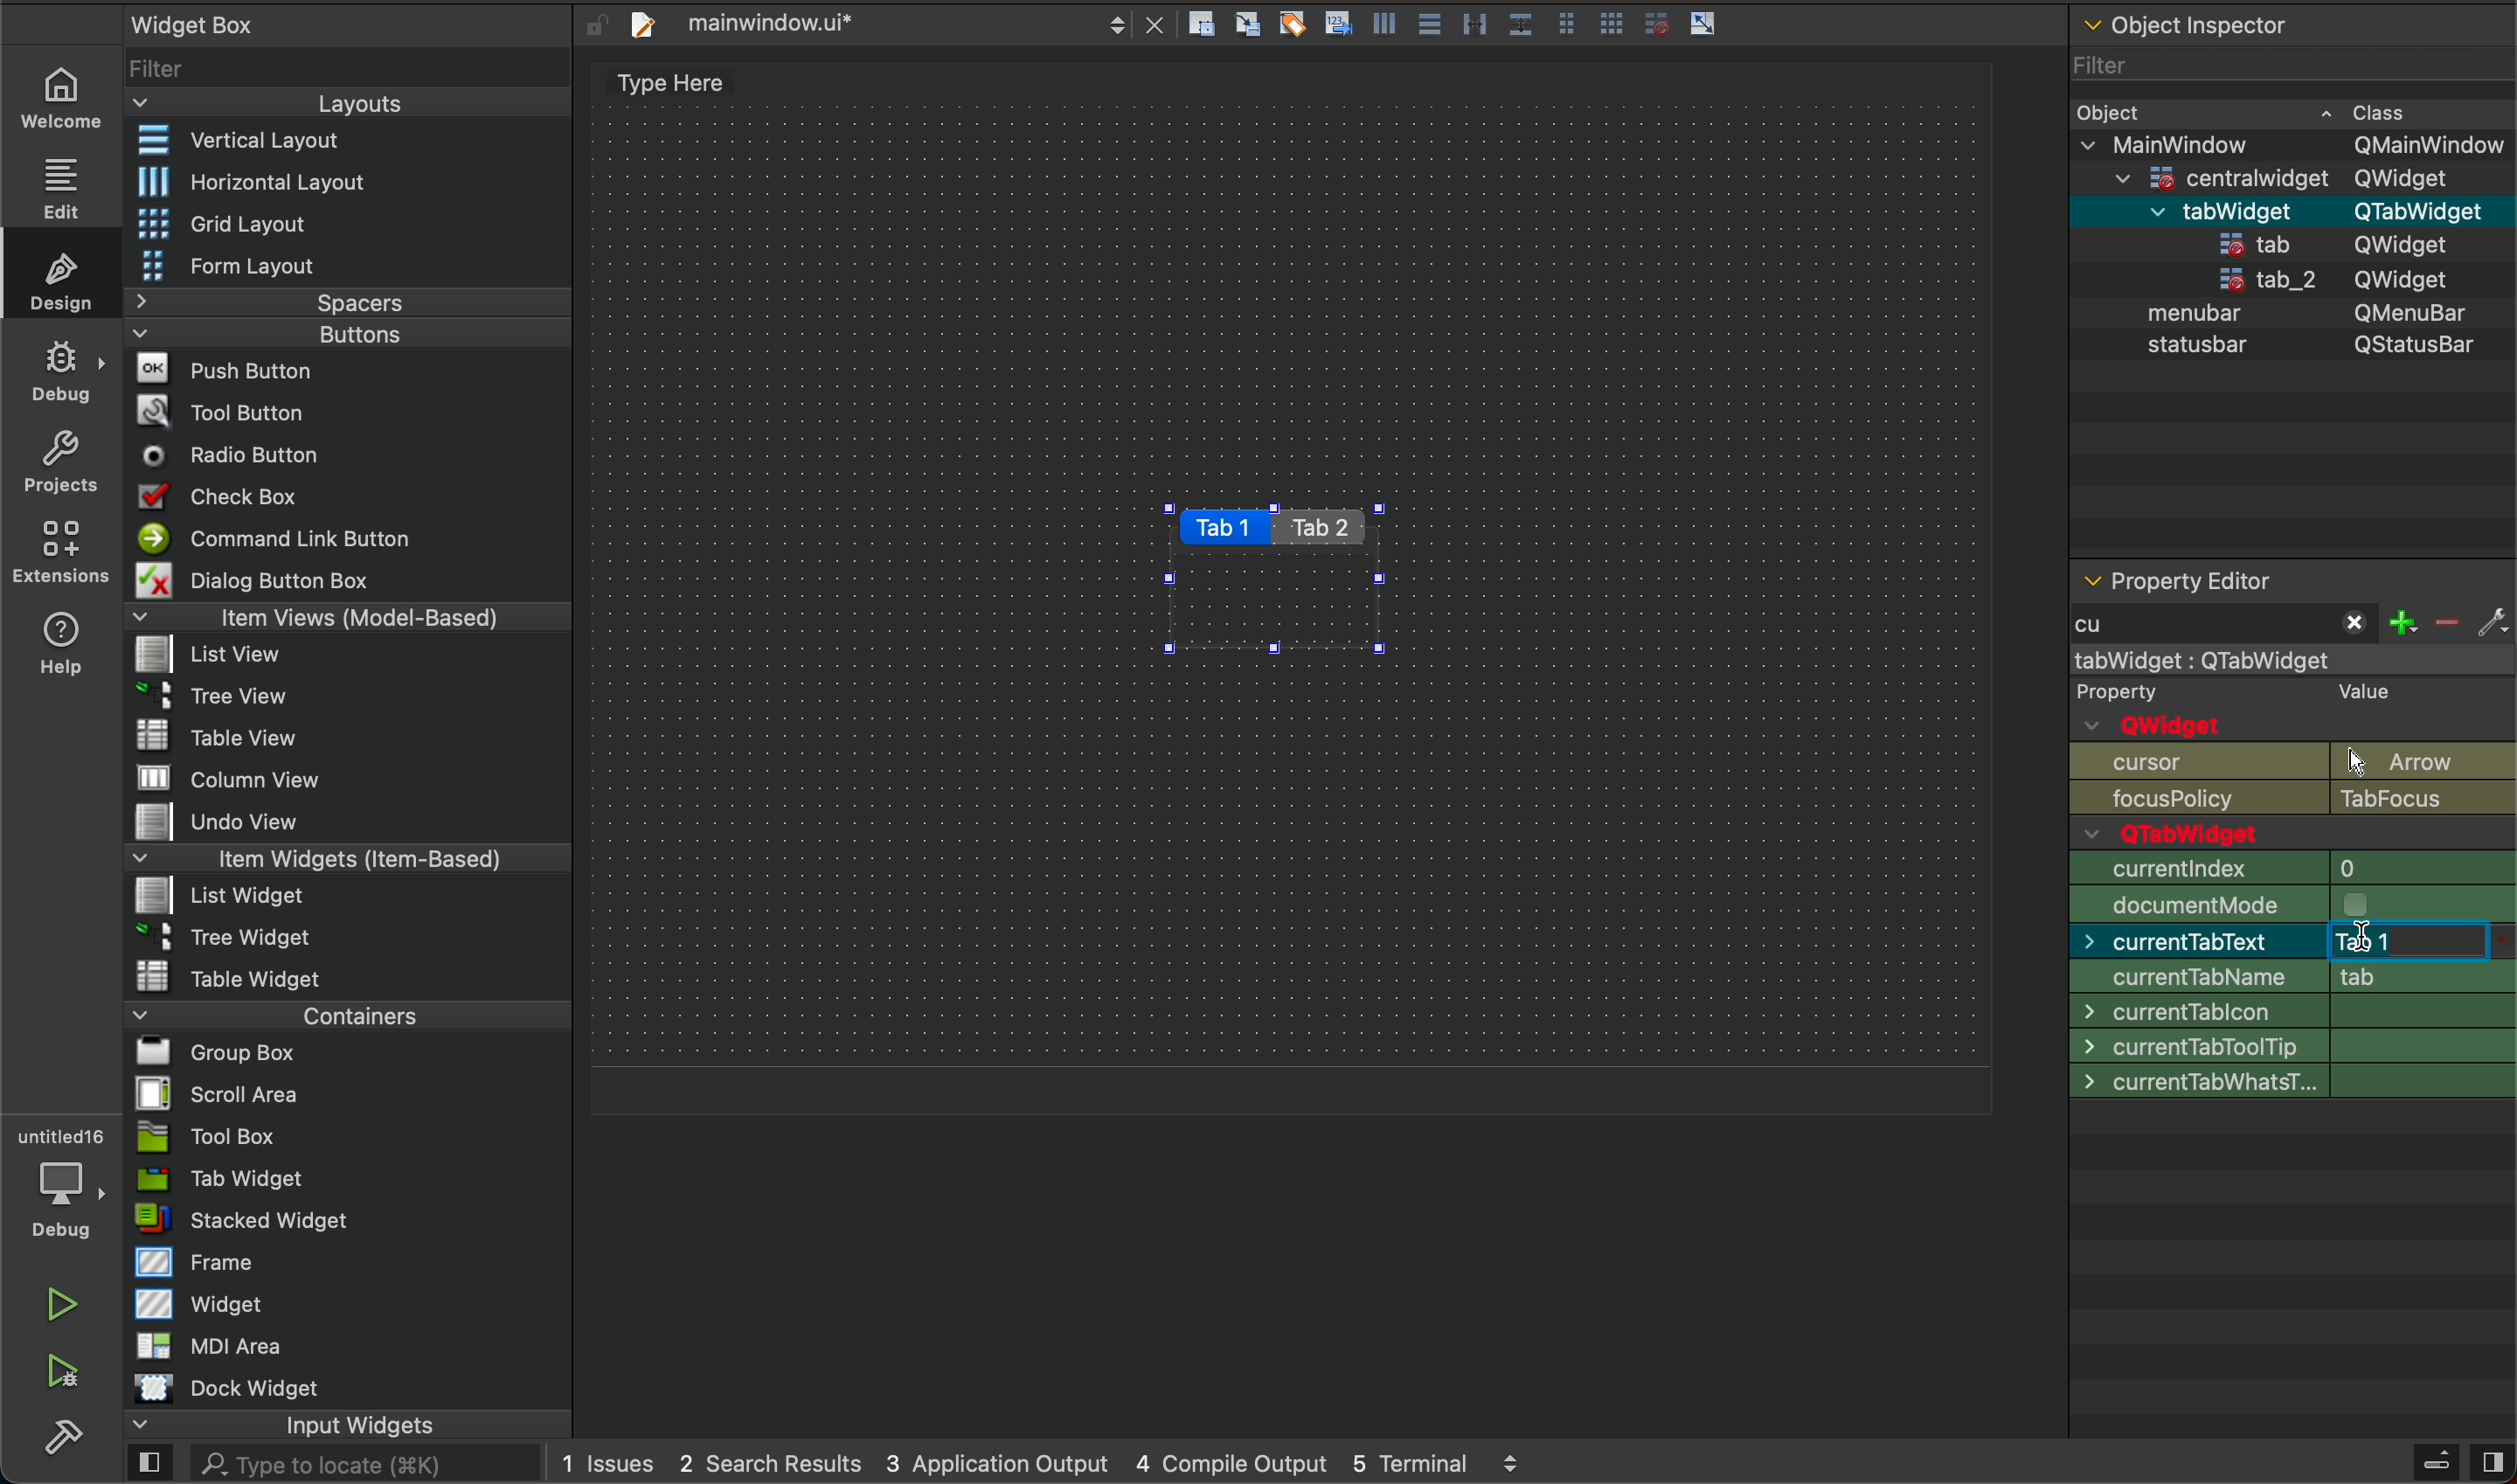  I want to click on cursor, so click(2290, 1152).